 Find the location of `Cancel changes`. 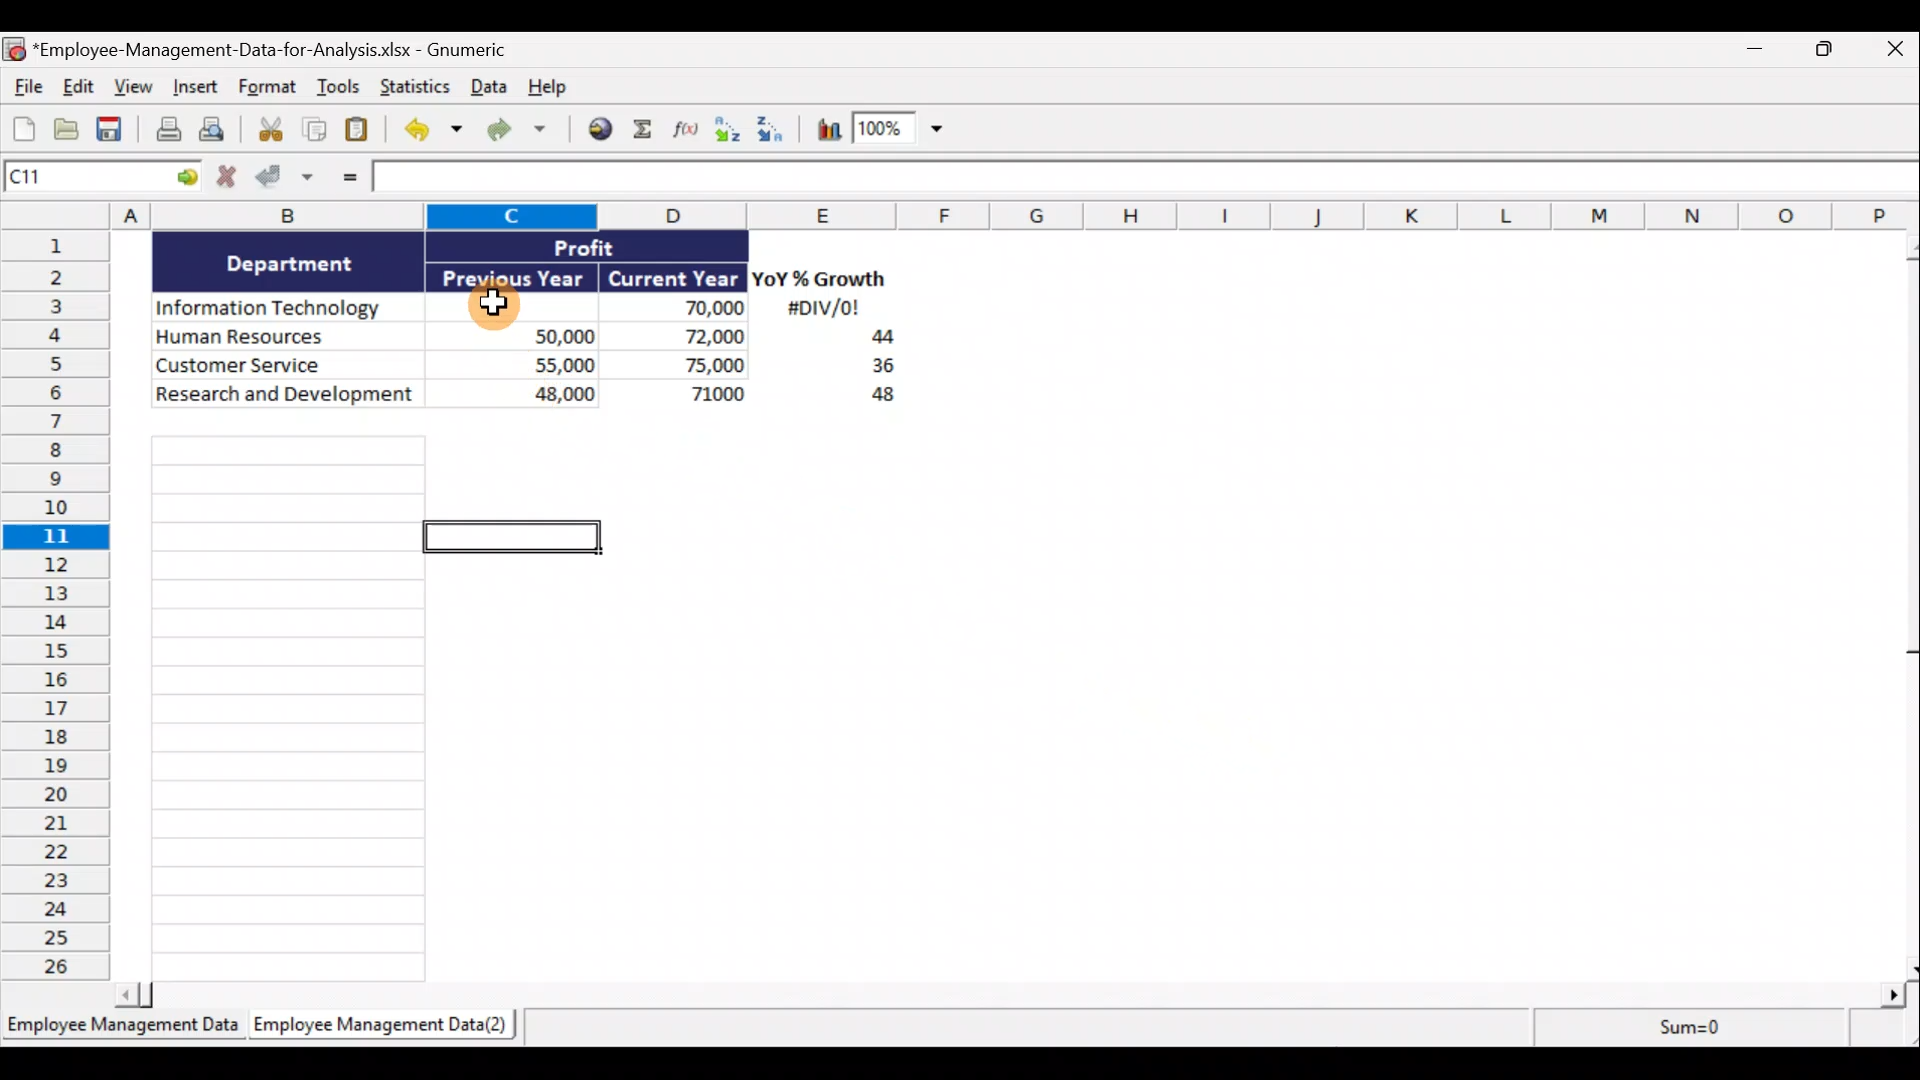

Cancel changes is located at coordinates (227, 179).